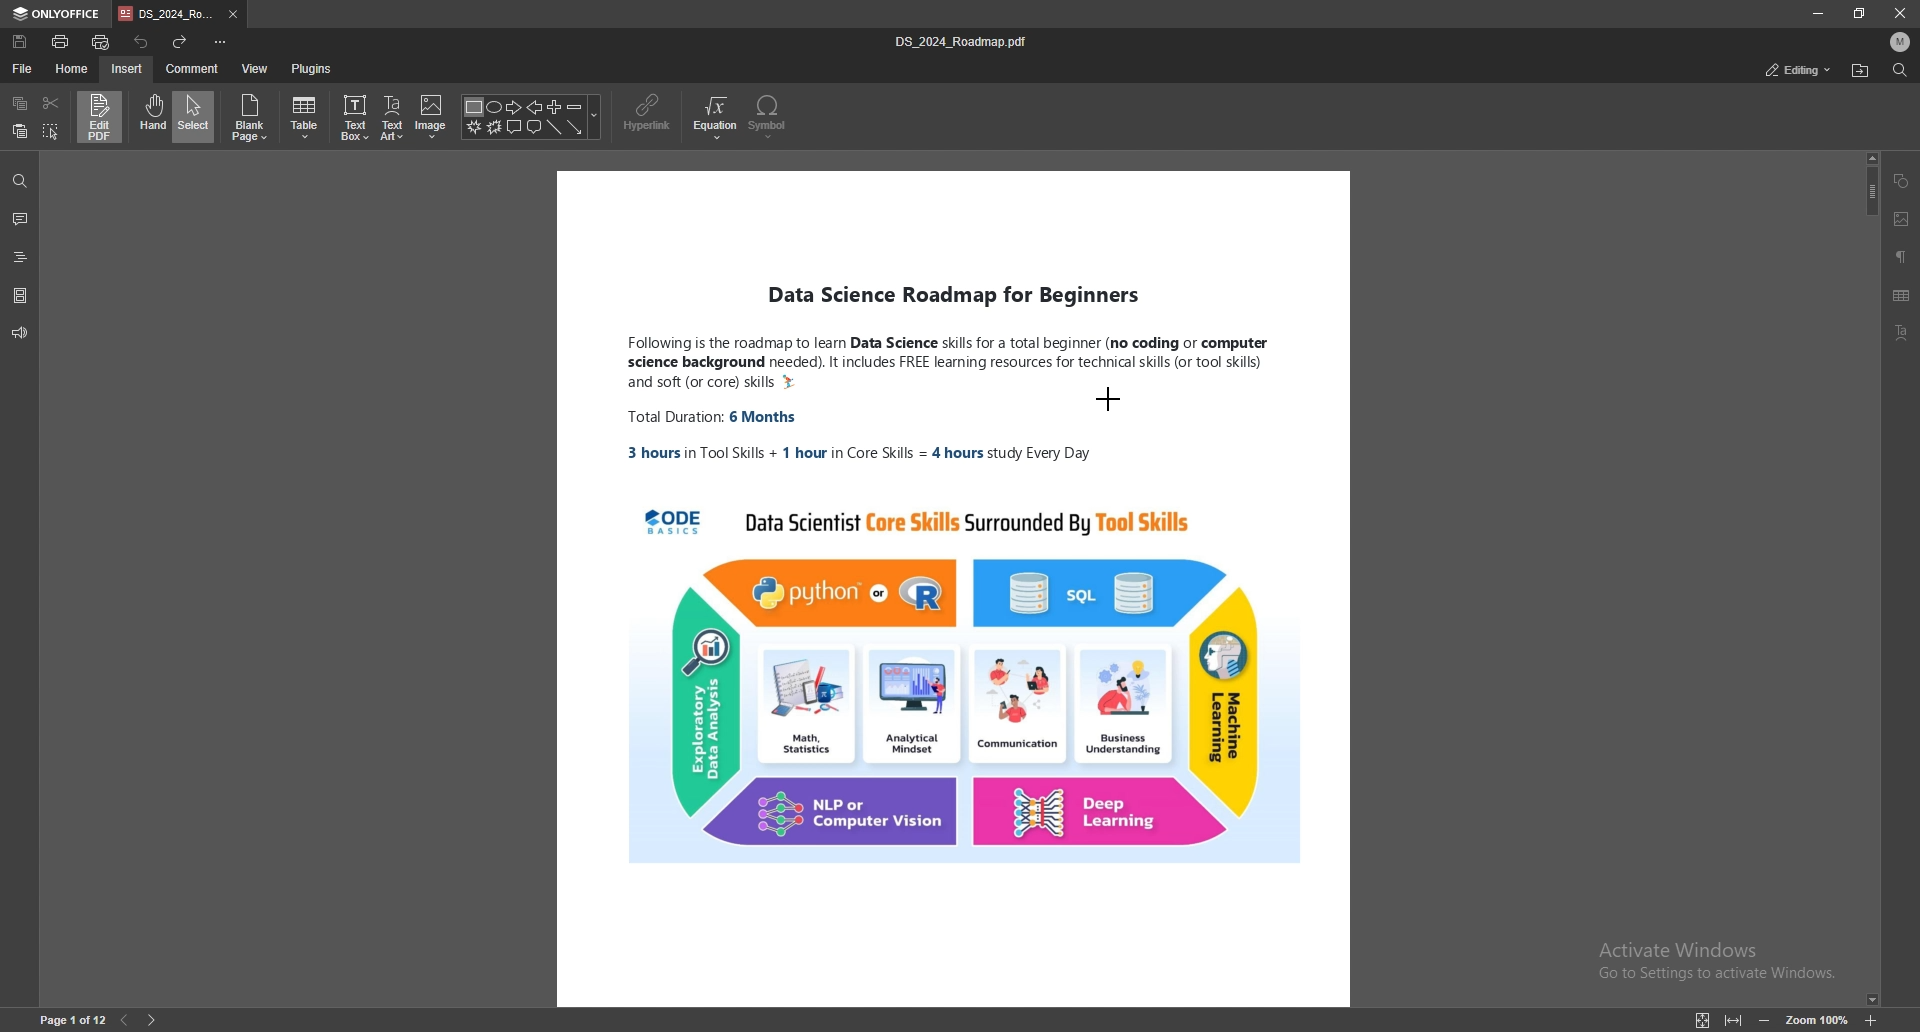 The height and width of the screenshot is (1032, 1920). What do you see at coordinates (61, 41) in the screenshot?
I see `print` at bounding box center [61, 41].